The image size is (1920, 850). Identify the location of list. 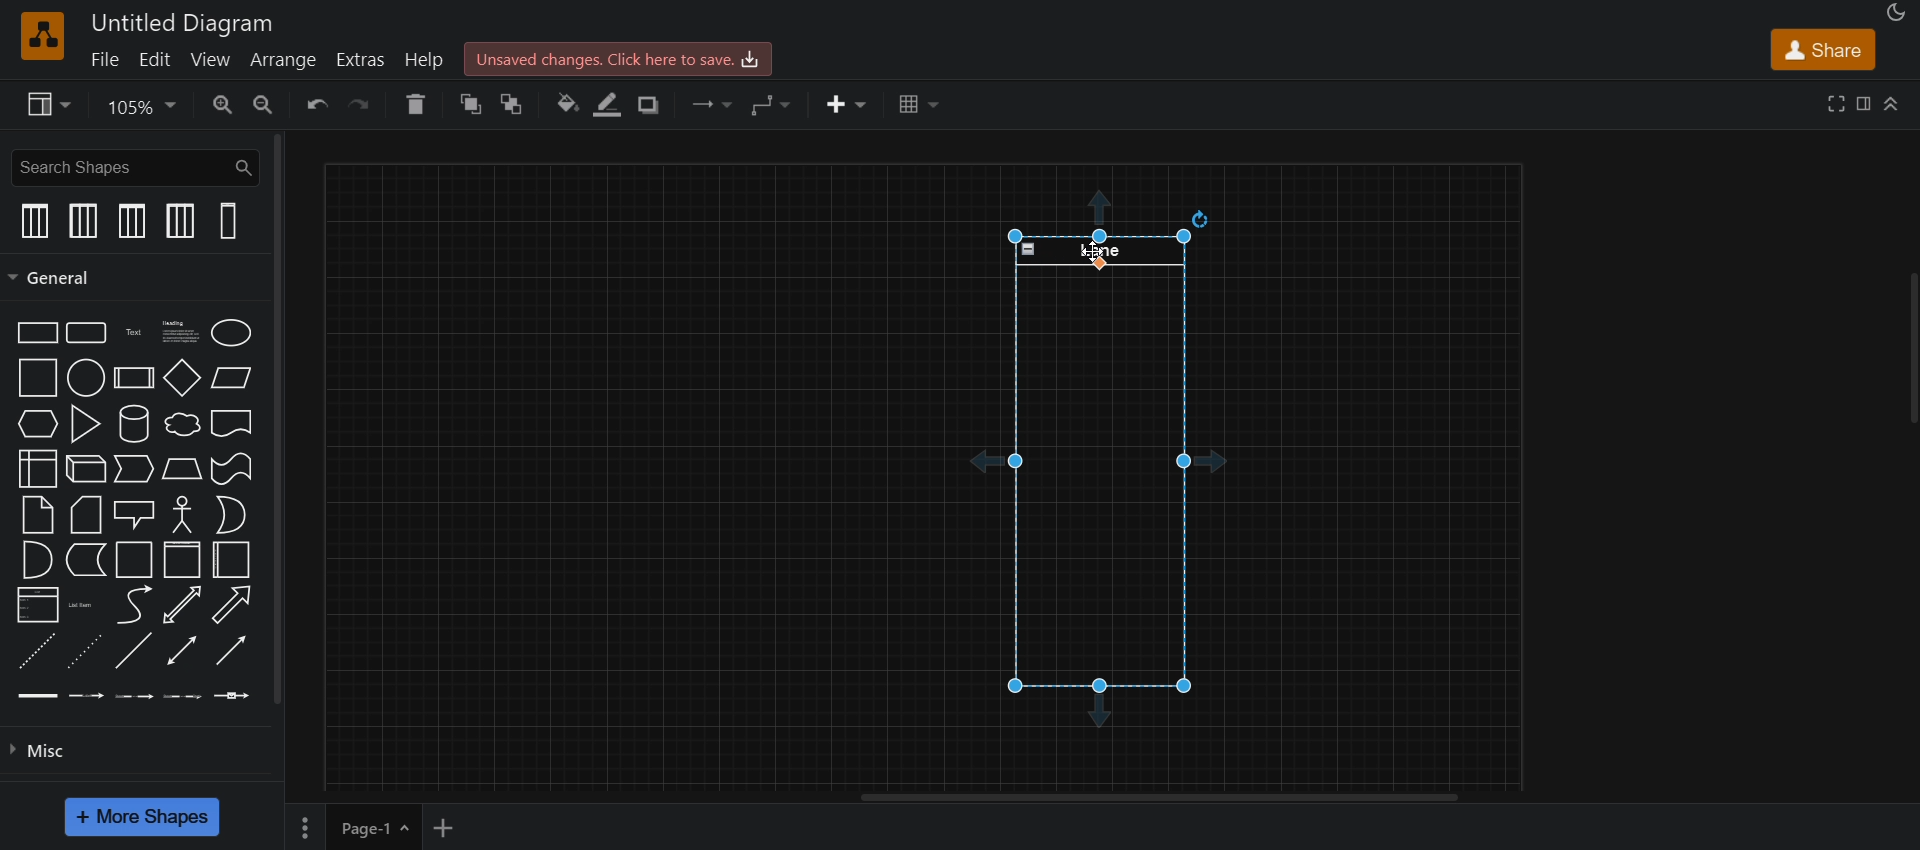
(34, 605).